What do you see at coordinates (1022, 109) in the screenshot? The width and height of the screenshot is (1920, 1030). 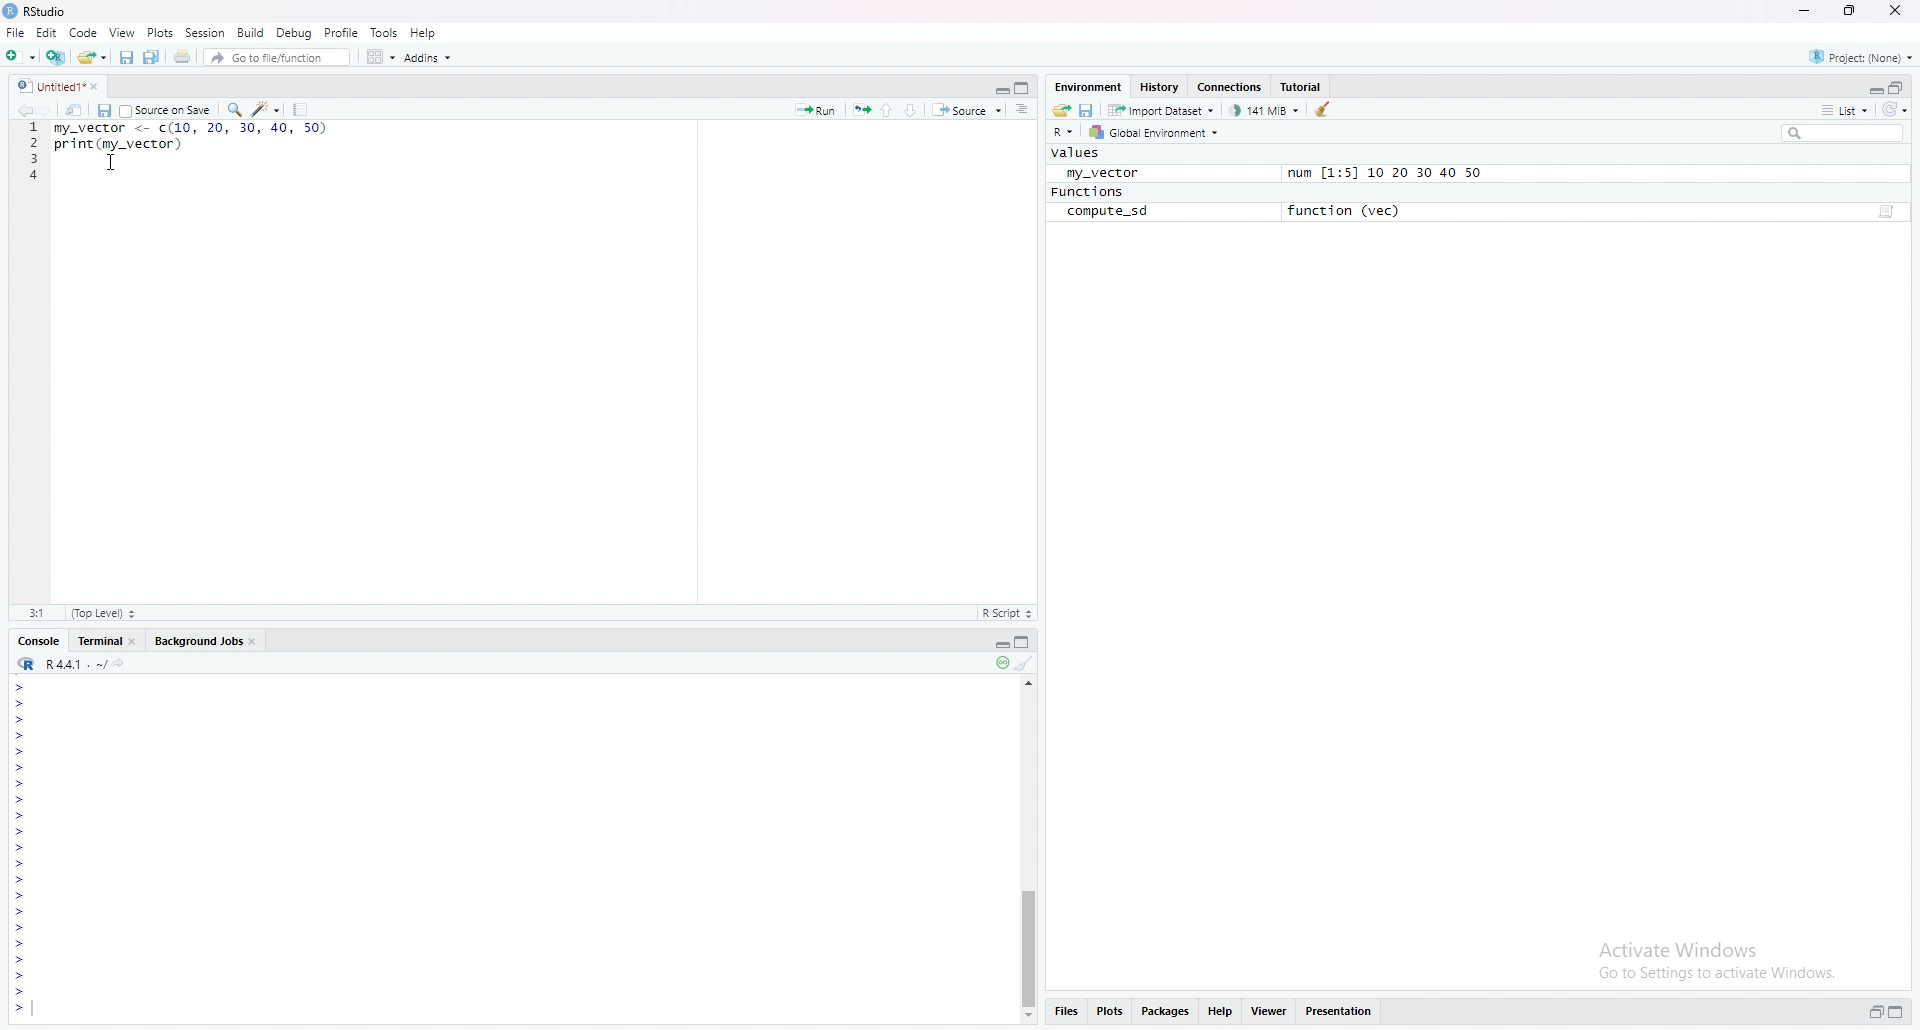 I see `Show document outline (Ctrl + Shift + O)` at bounding box center [1022, 109].